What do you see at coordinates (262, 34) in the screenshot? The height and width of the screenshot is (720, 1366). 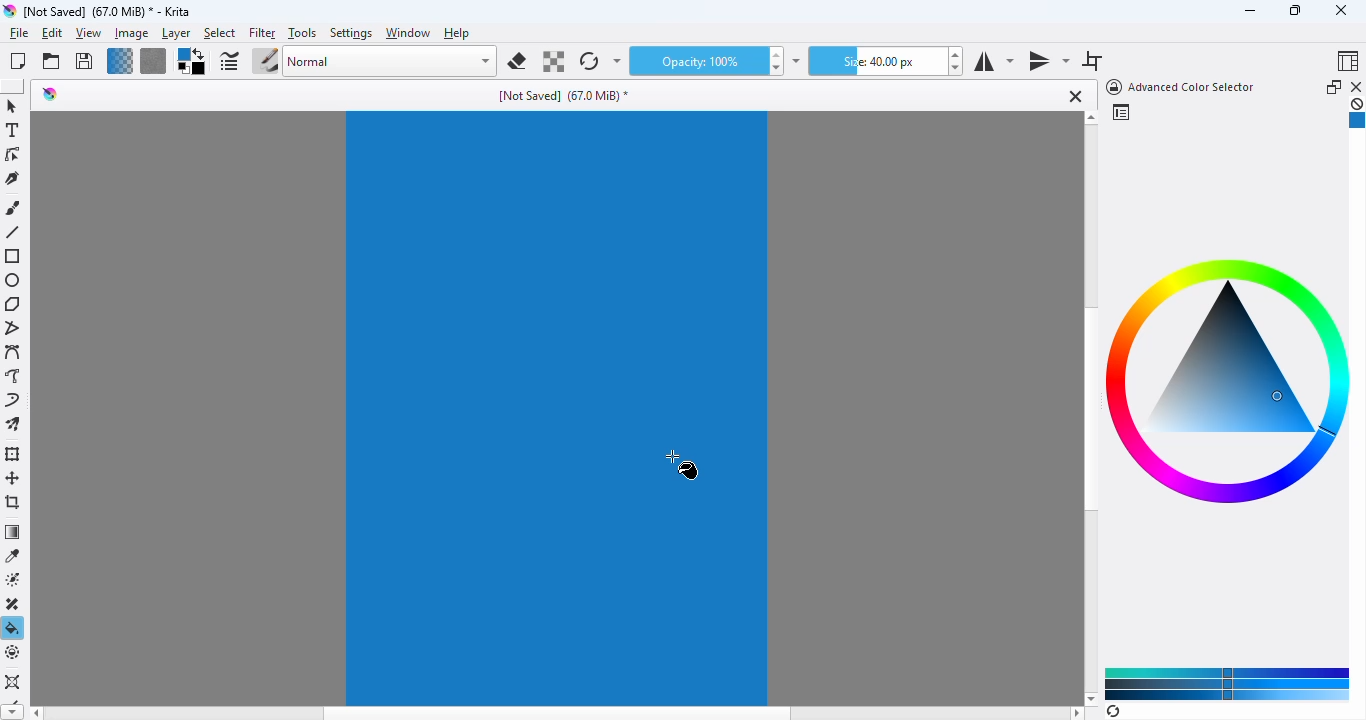 I see `filter` at bounding box center [262, 34].